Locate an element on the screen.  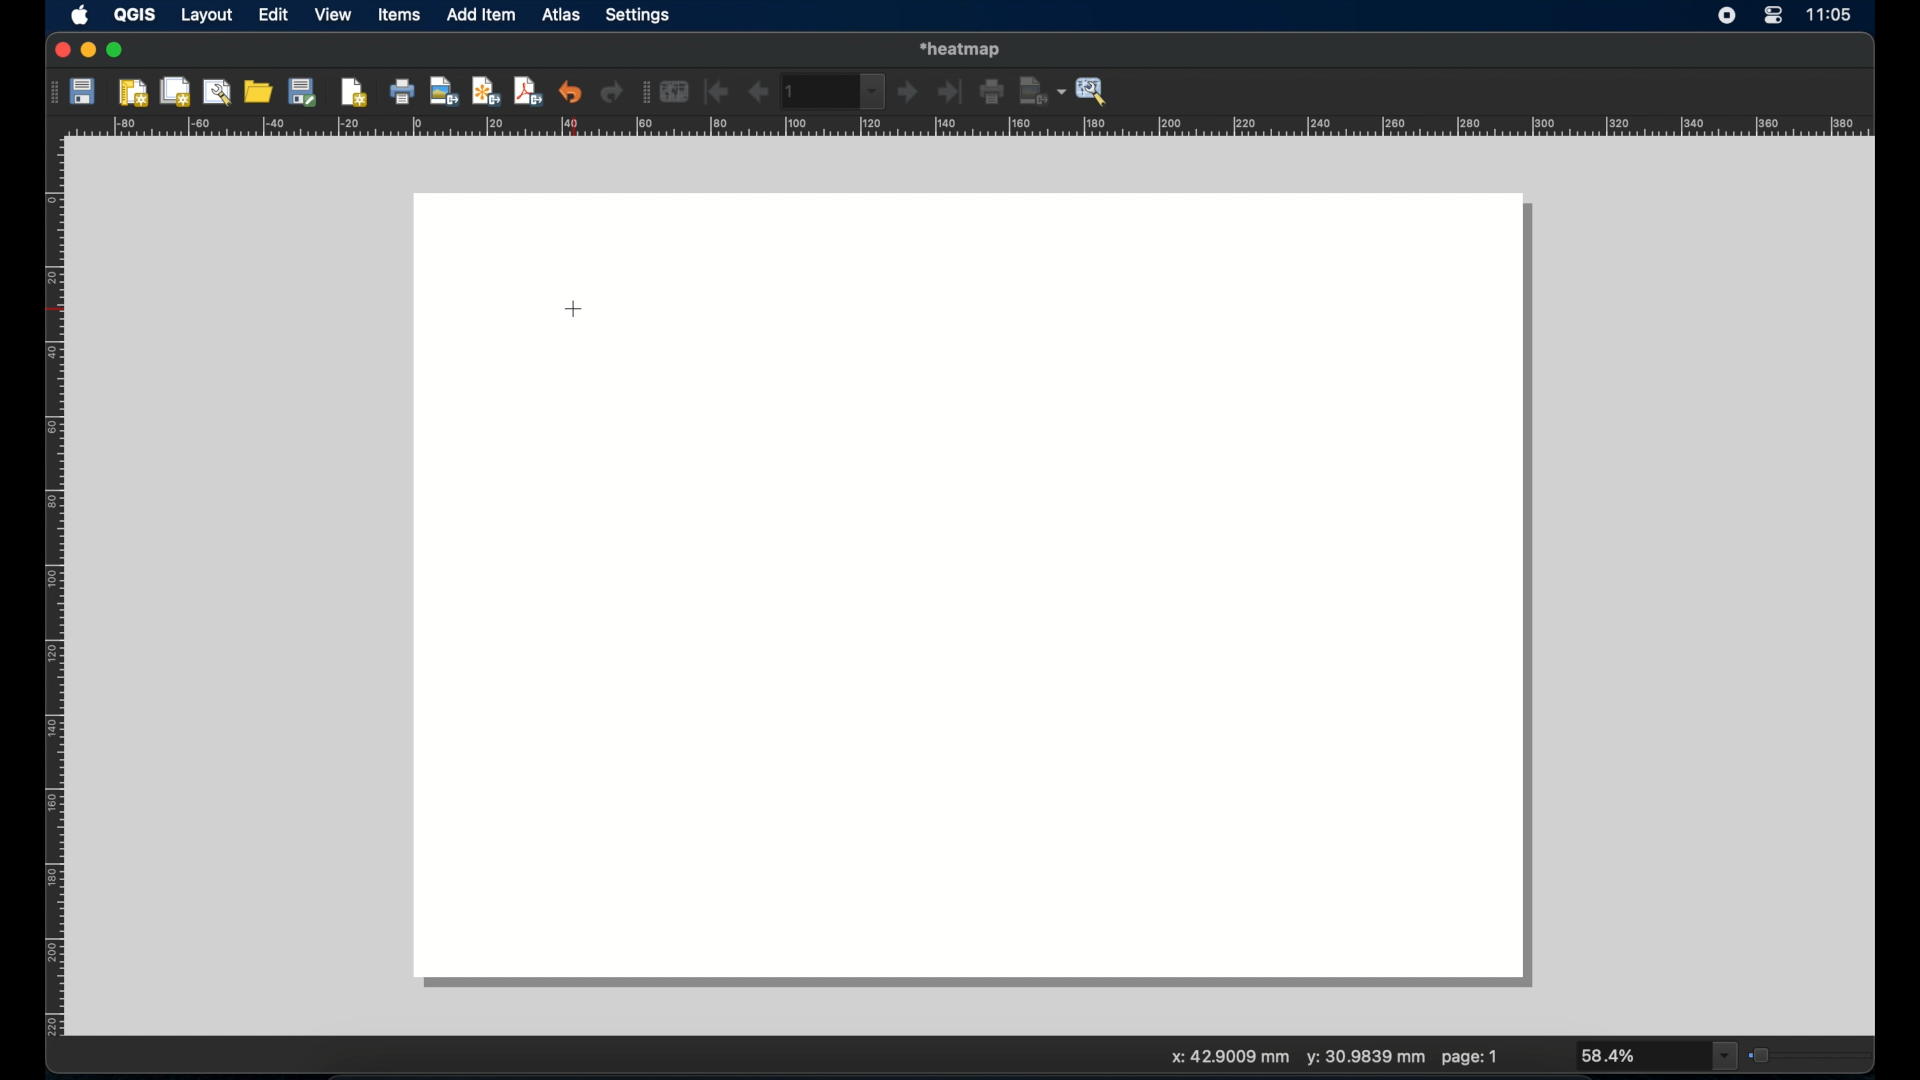
minimize is located at coordinates (89, 51).